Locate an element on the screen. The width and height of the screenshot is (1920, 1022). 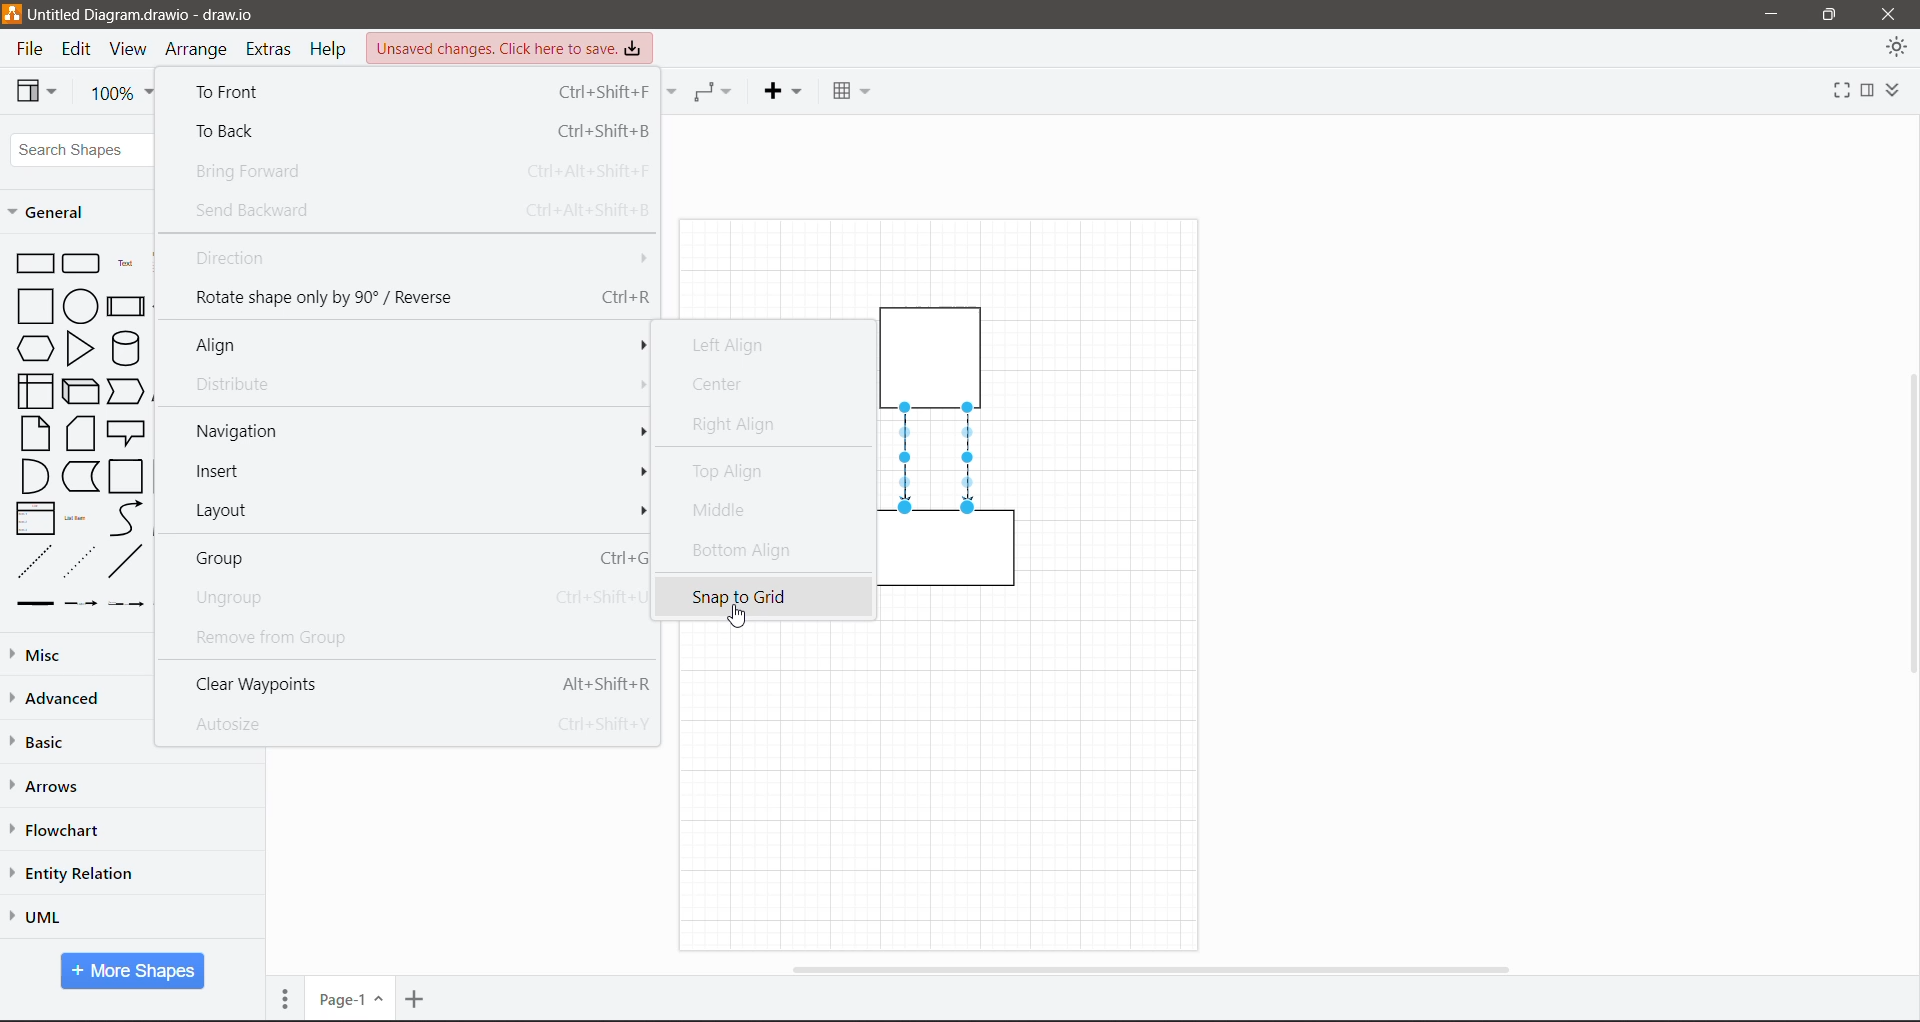
Ungroup is located at coordinates (414, 599).